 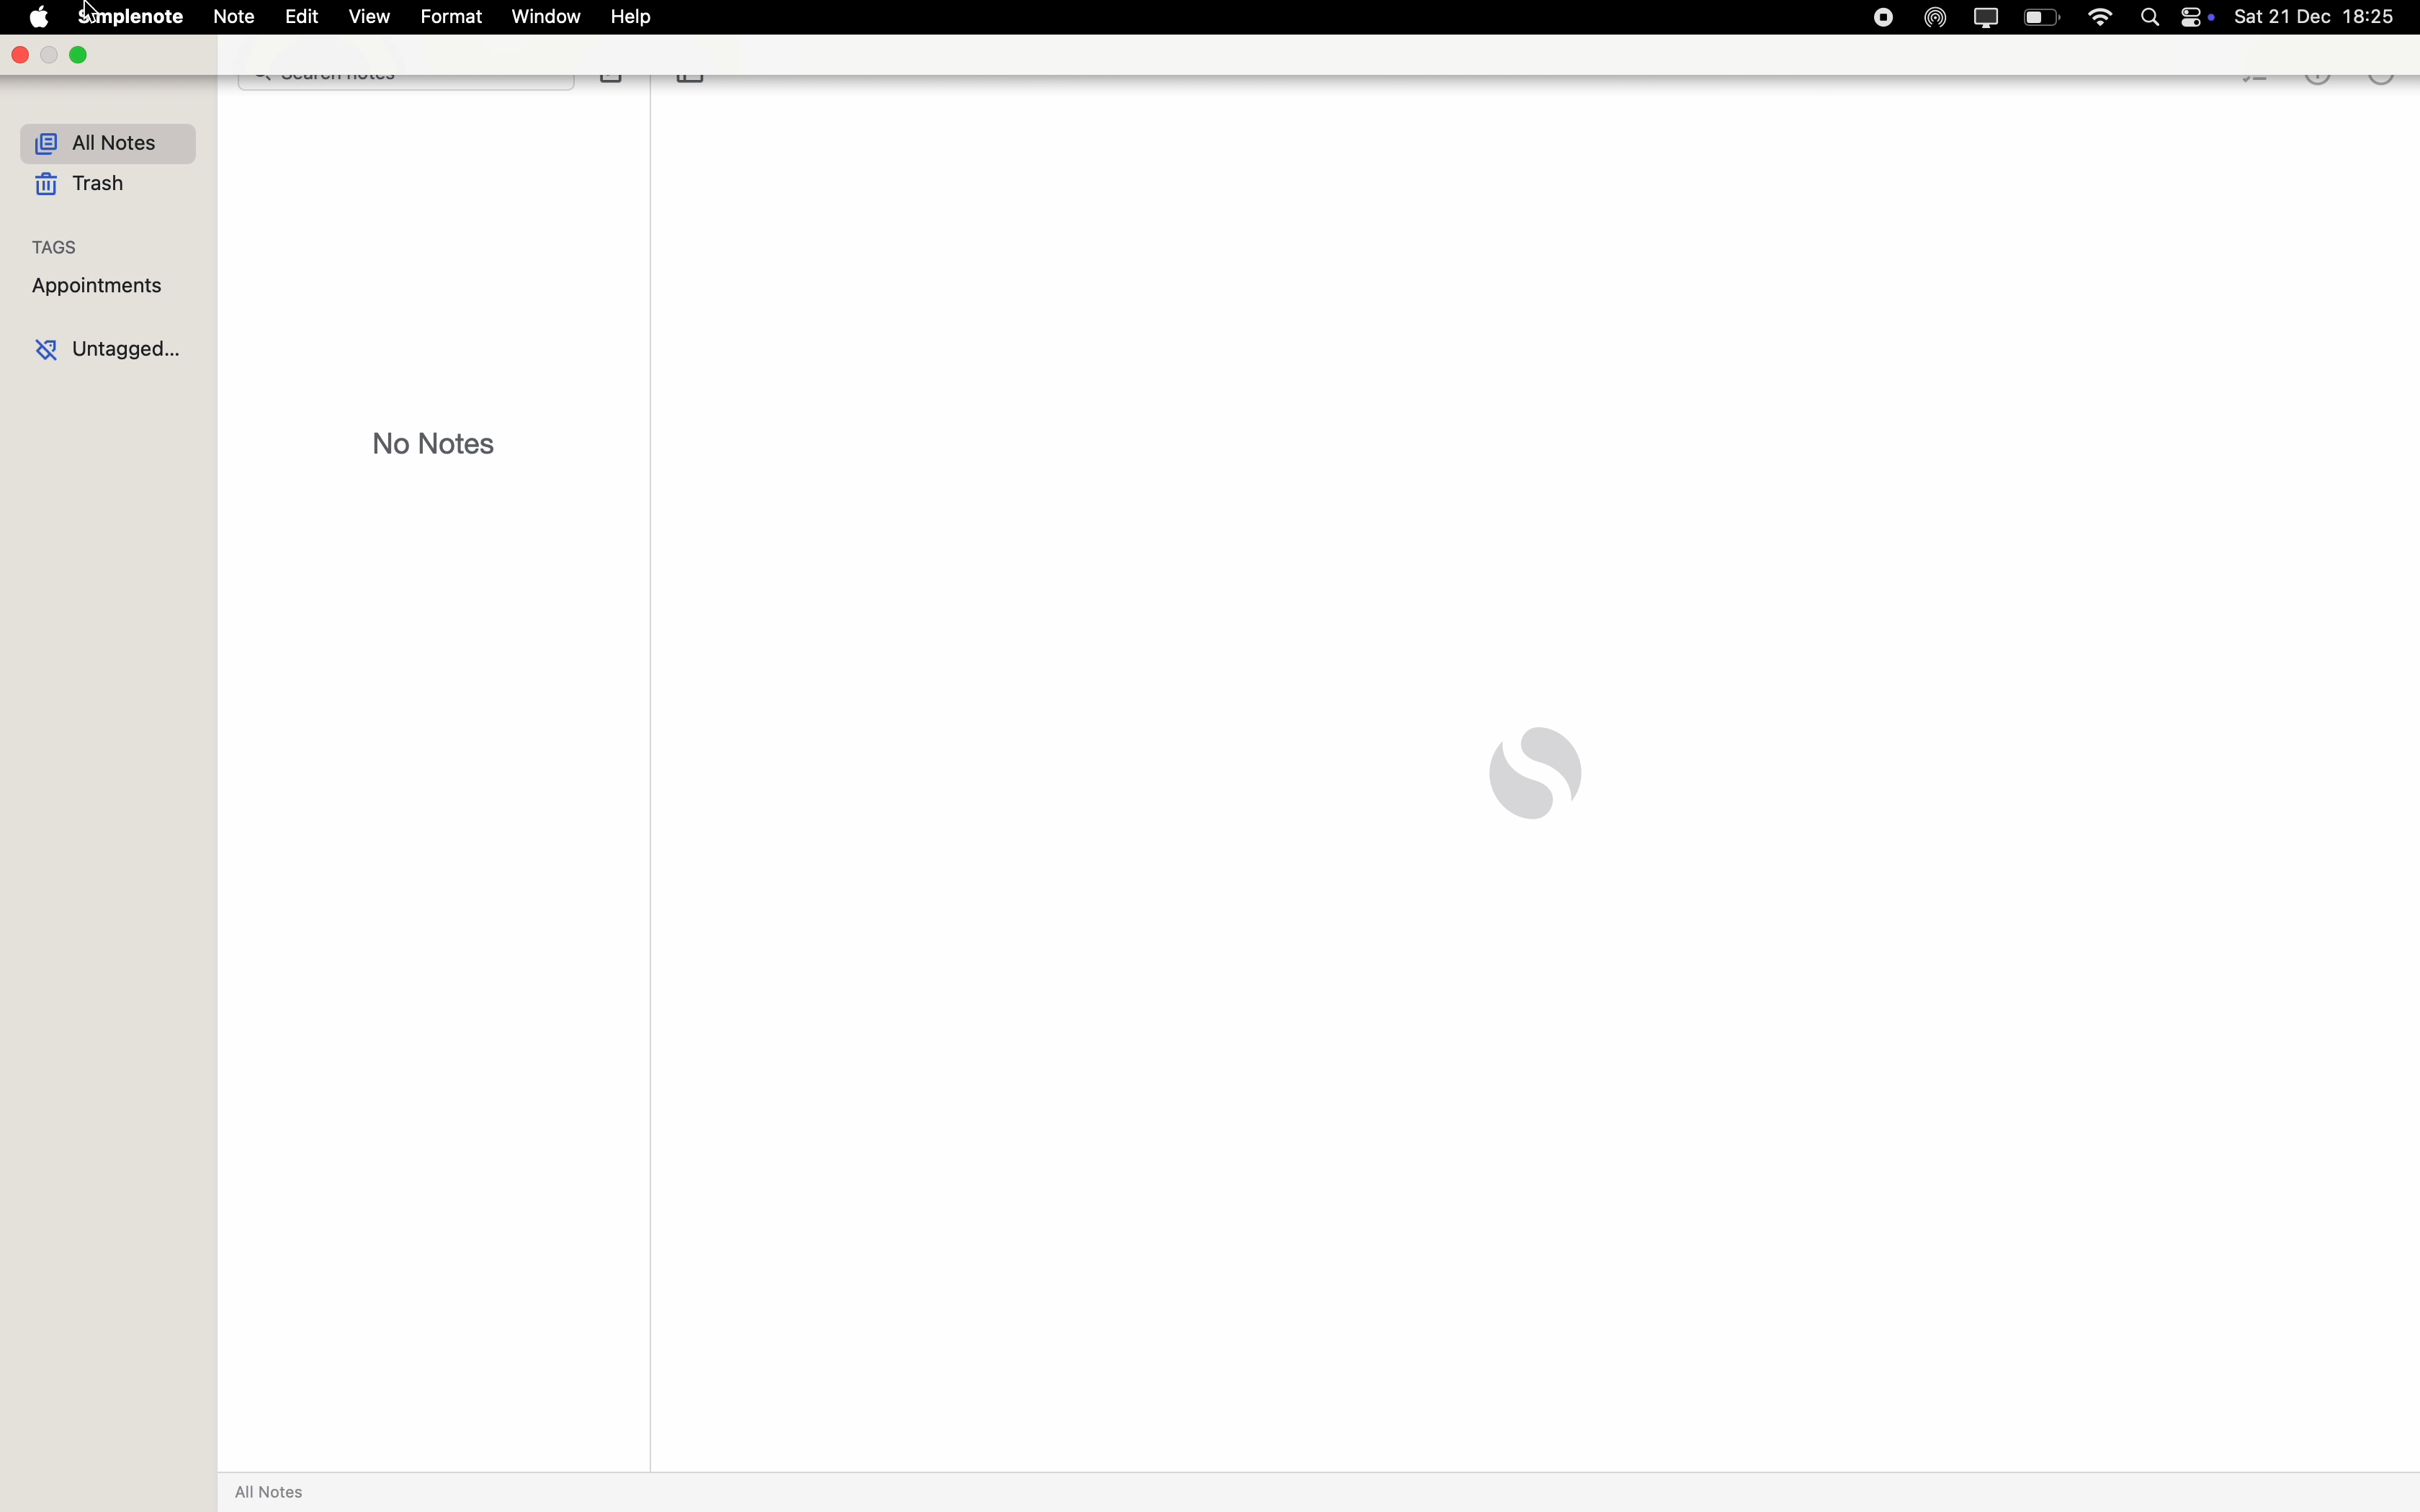 What do you see at coordinates (50, 54) in the screenshot?
I see `minimize Simplenote` at bounding box center [50, 54].